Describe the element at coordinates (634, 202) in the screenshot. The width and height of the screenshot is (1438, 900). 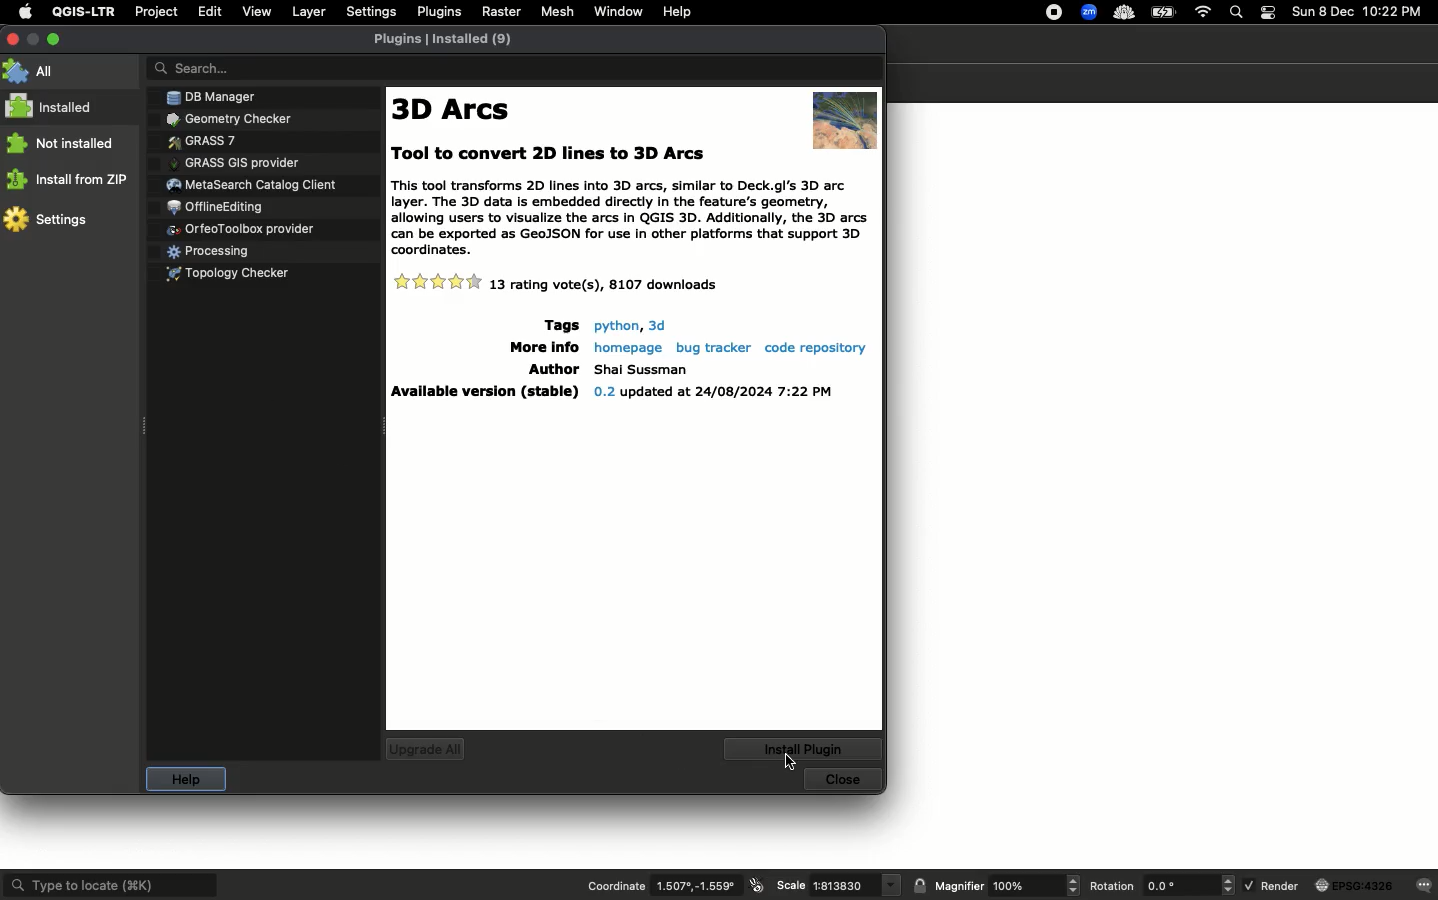
I see `Text` at that location.